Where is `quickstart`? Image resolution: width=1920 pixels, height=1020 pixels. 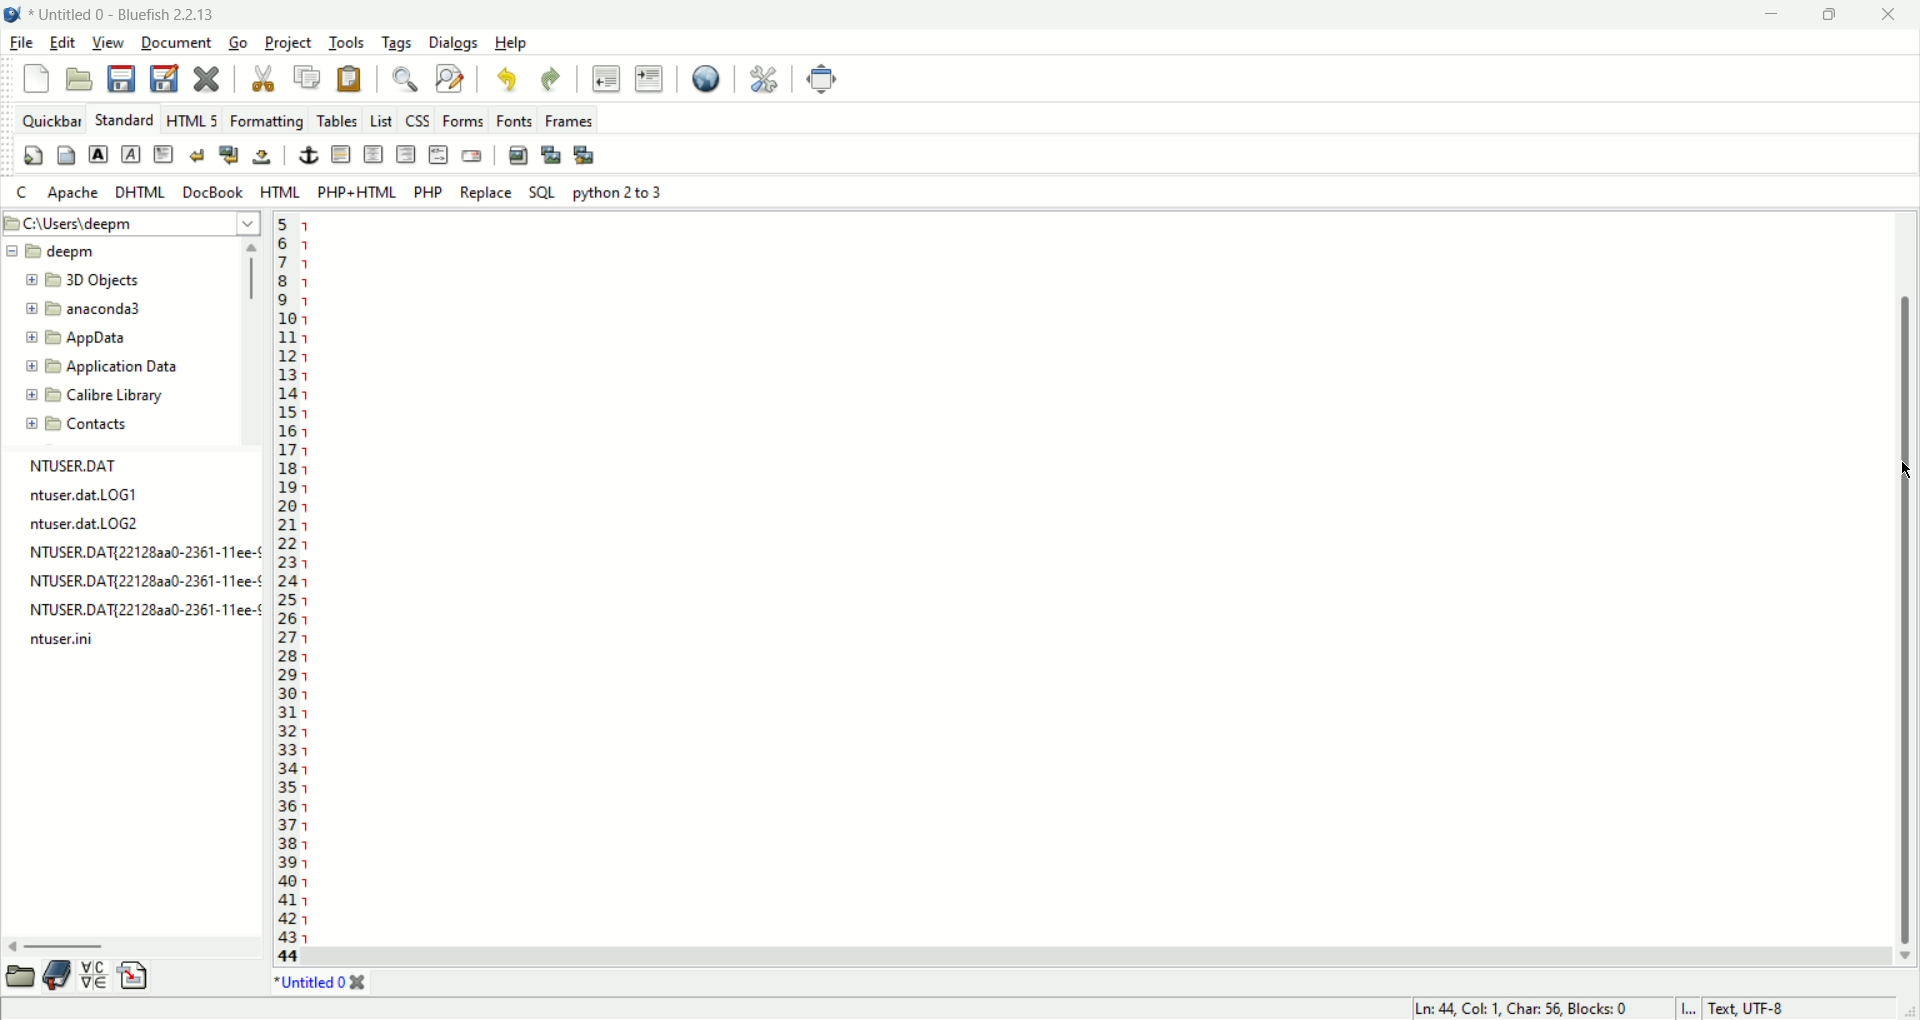 quickstart is located at coordinates (32, 158).